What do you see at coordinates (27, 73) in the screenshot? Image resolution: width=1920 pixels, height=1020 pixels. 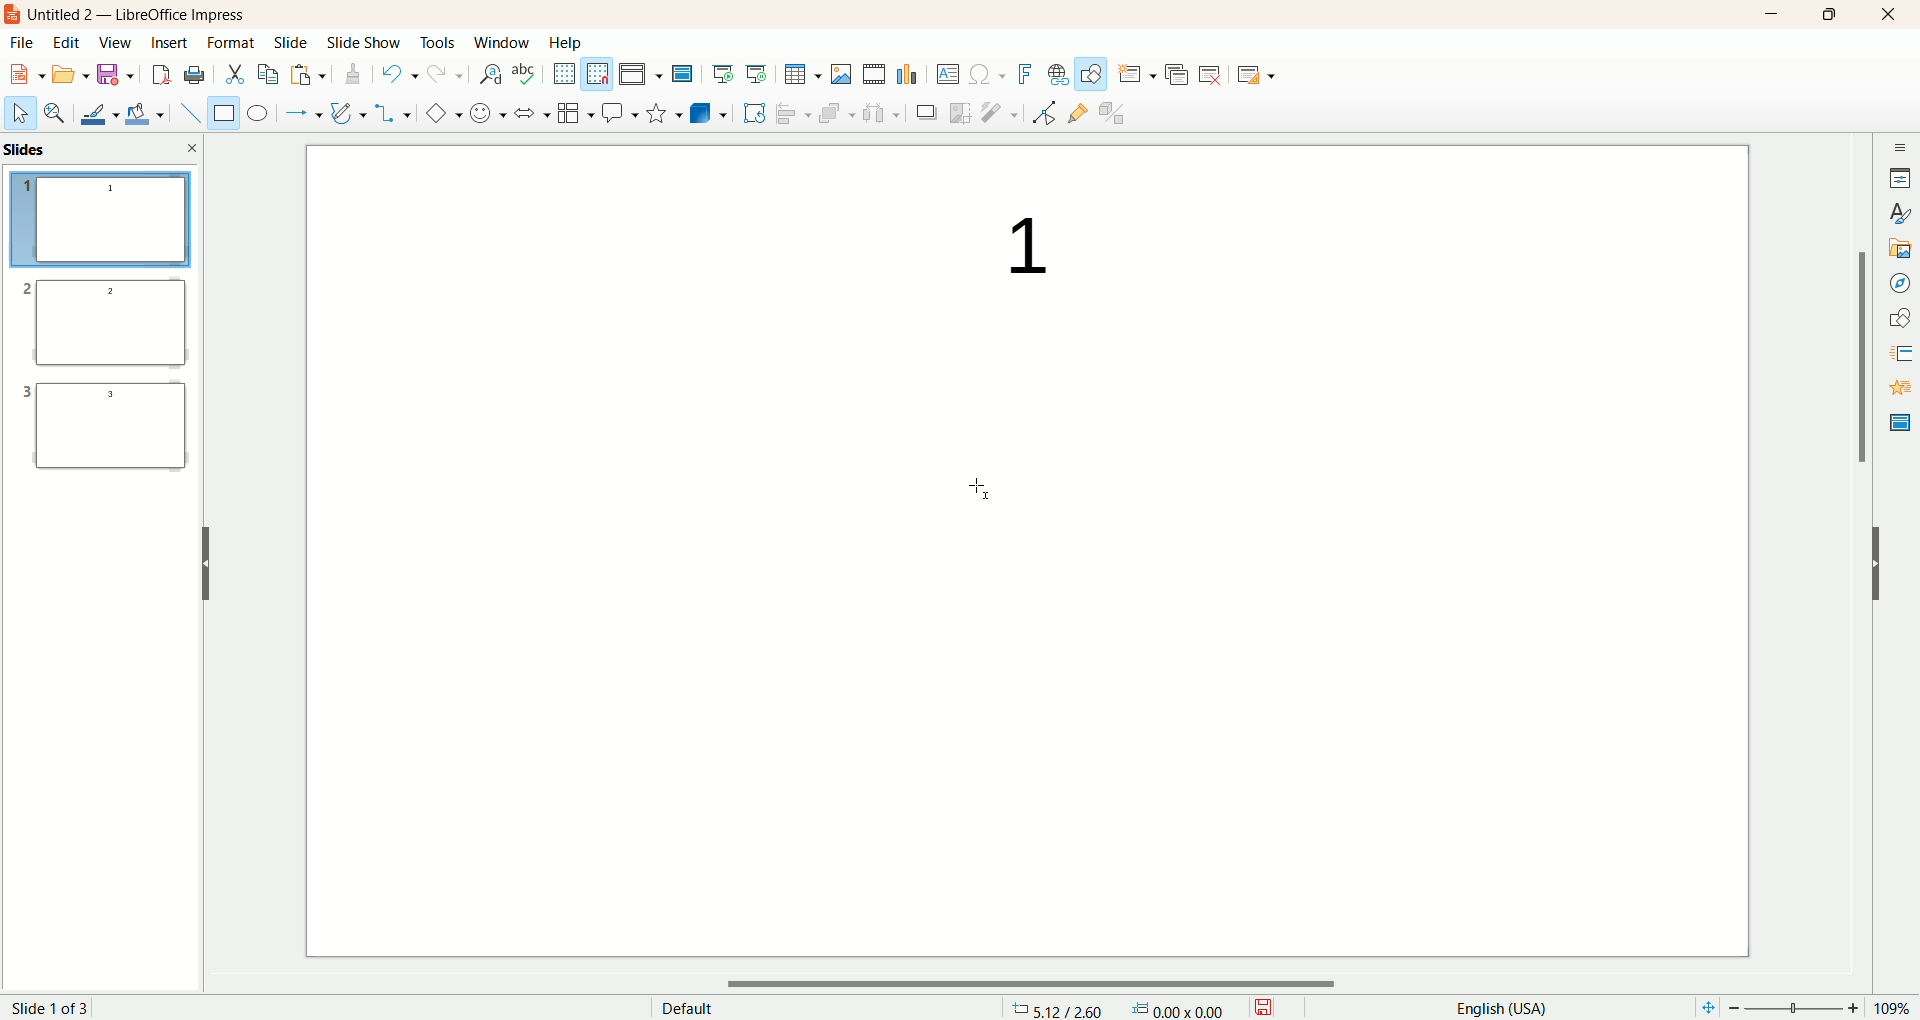 I see `new` at bounding box center [27, 73].